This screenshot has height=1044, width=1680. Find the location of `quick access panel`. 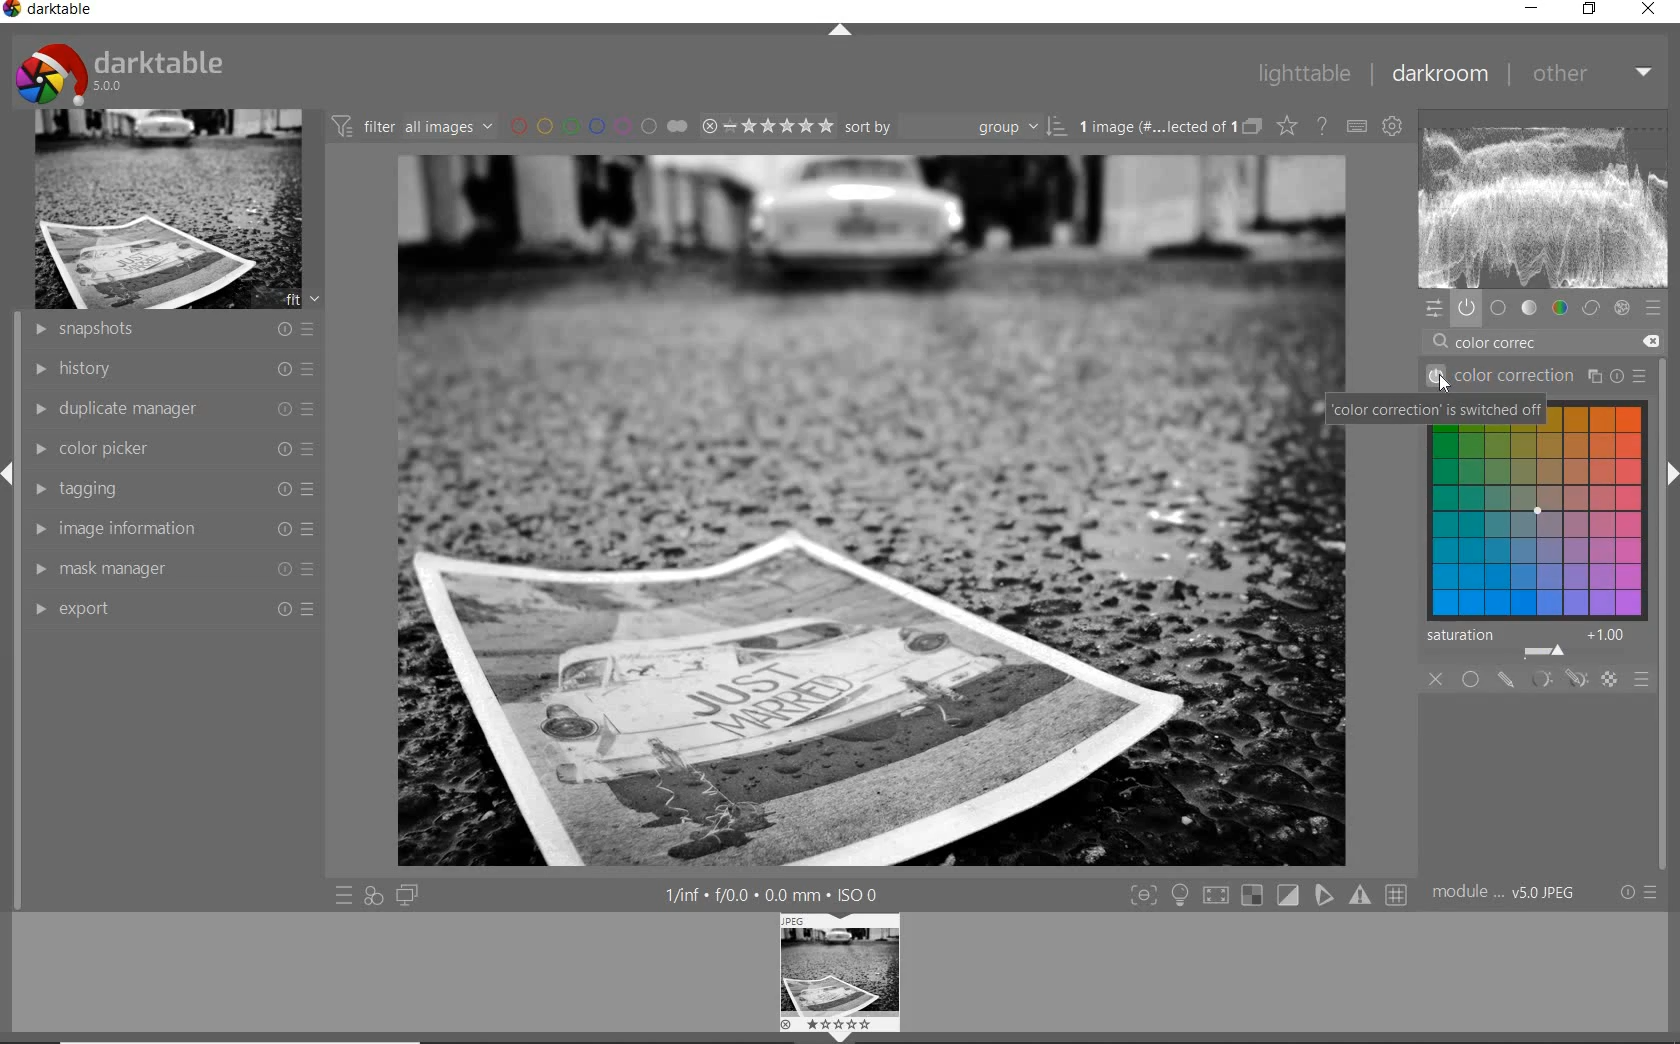

quick access panel is located at coordinates (1433, 309).